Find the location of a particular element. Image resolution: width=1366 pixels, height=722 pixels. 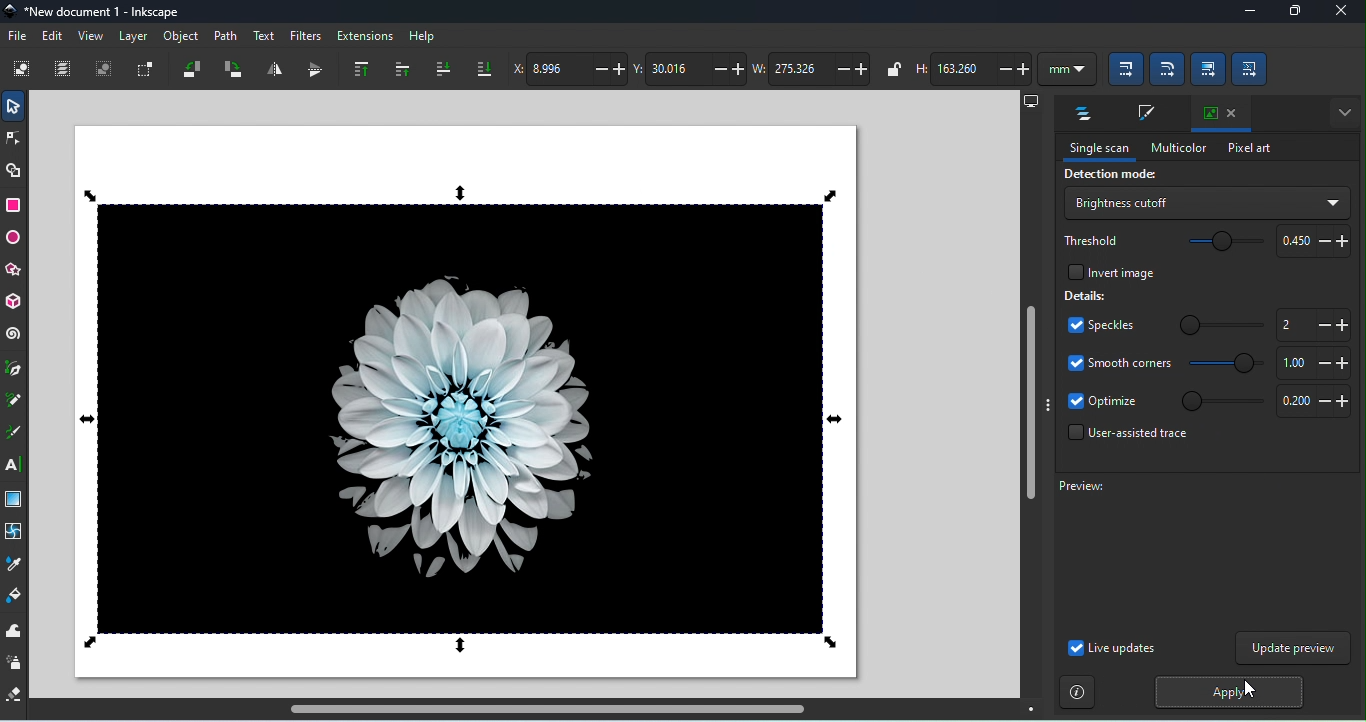

Calligraphy tool is located at coordinates (13, 435).